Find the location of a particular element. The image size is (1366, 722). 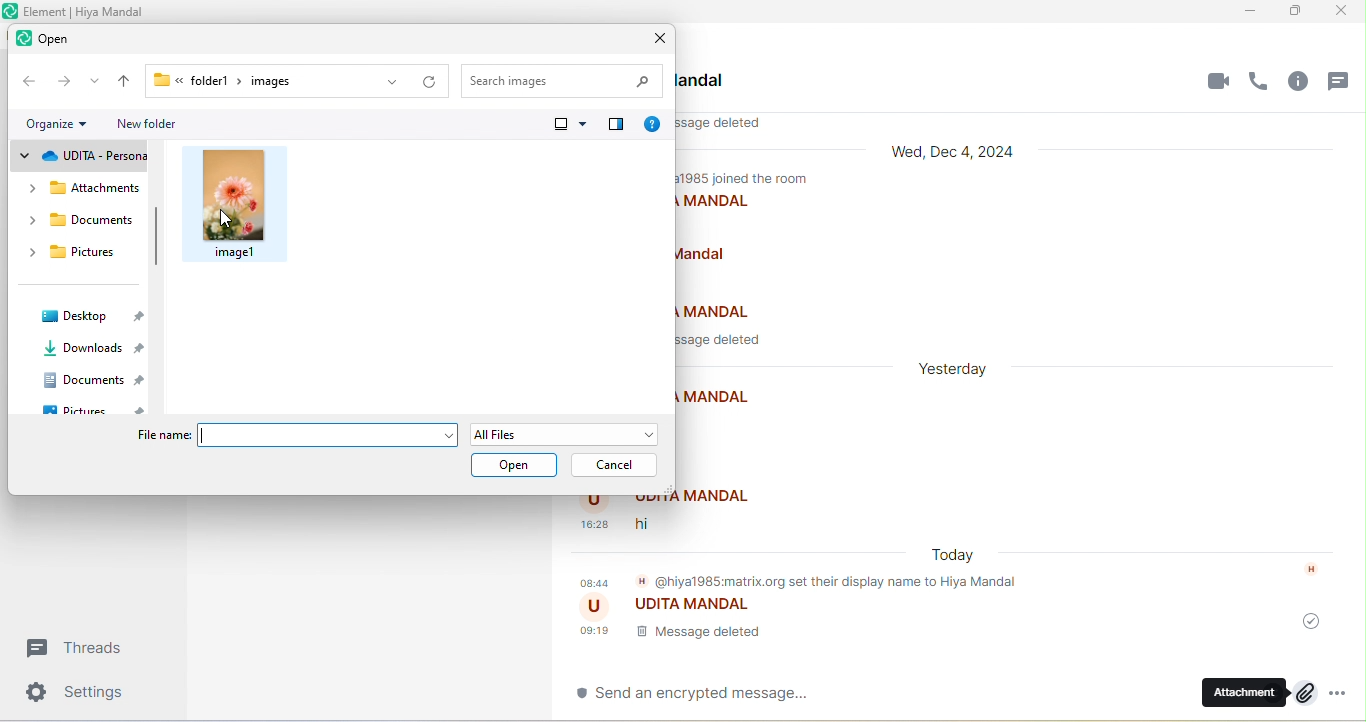

downloads is located at coordinates (92, 351).